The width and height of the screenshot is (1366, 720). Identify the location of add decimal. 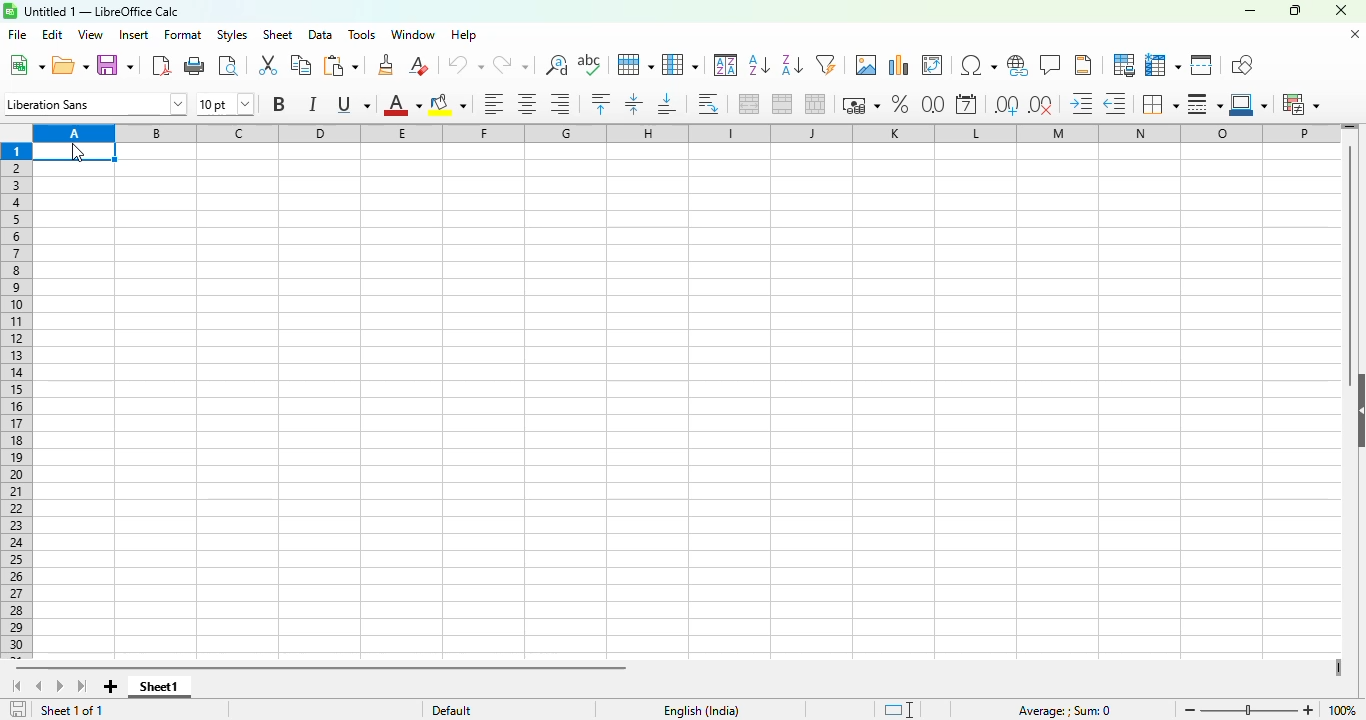
(1006, 105).